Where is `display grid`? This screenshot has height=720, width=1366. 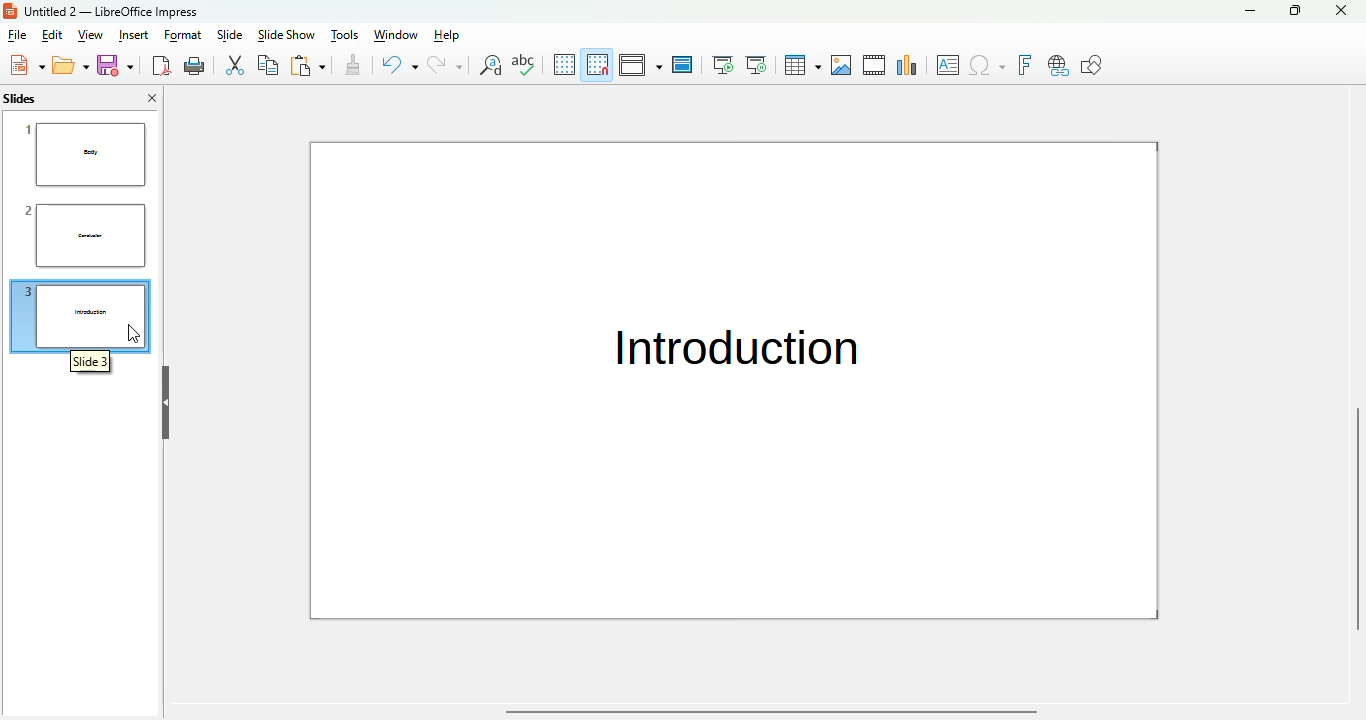
display grid is located at coordinates (564, 63).